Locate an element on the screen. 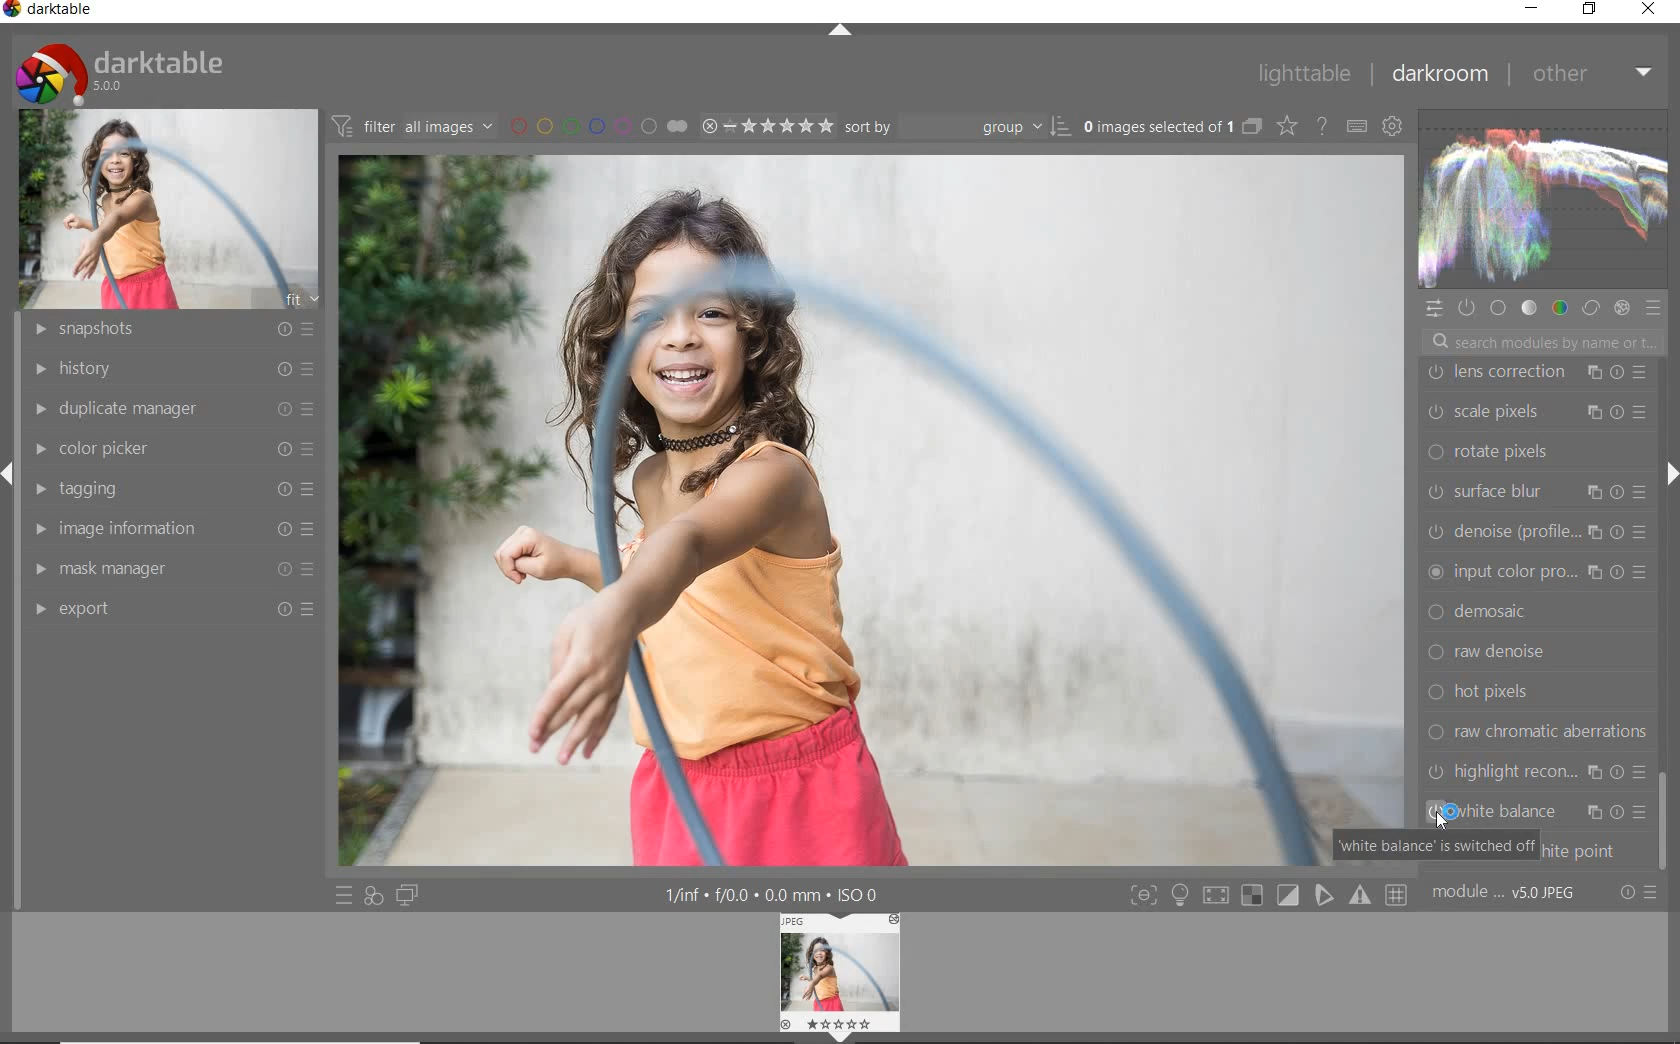 The image size is (1680, 1044). display a second darkroom image window is located at coordinates (411, 895).